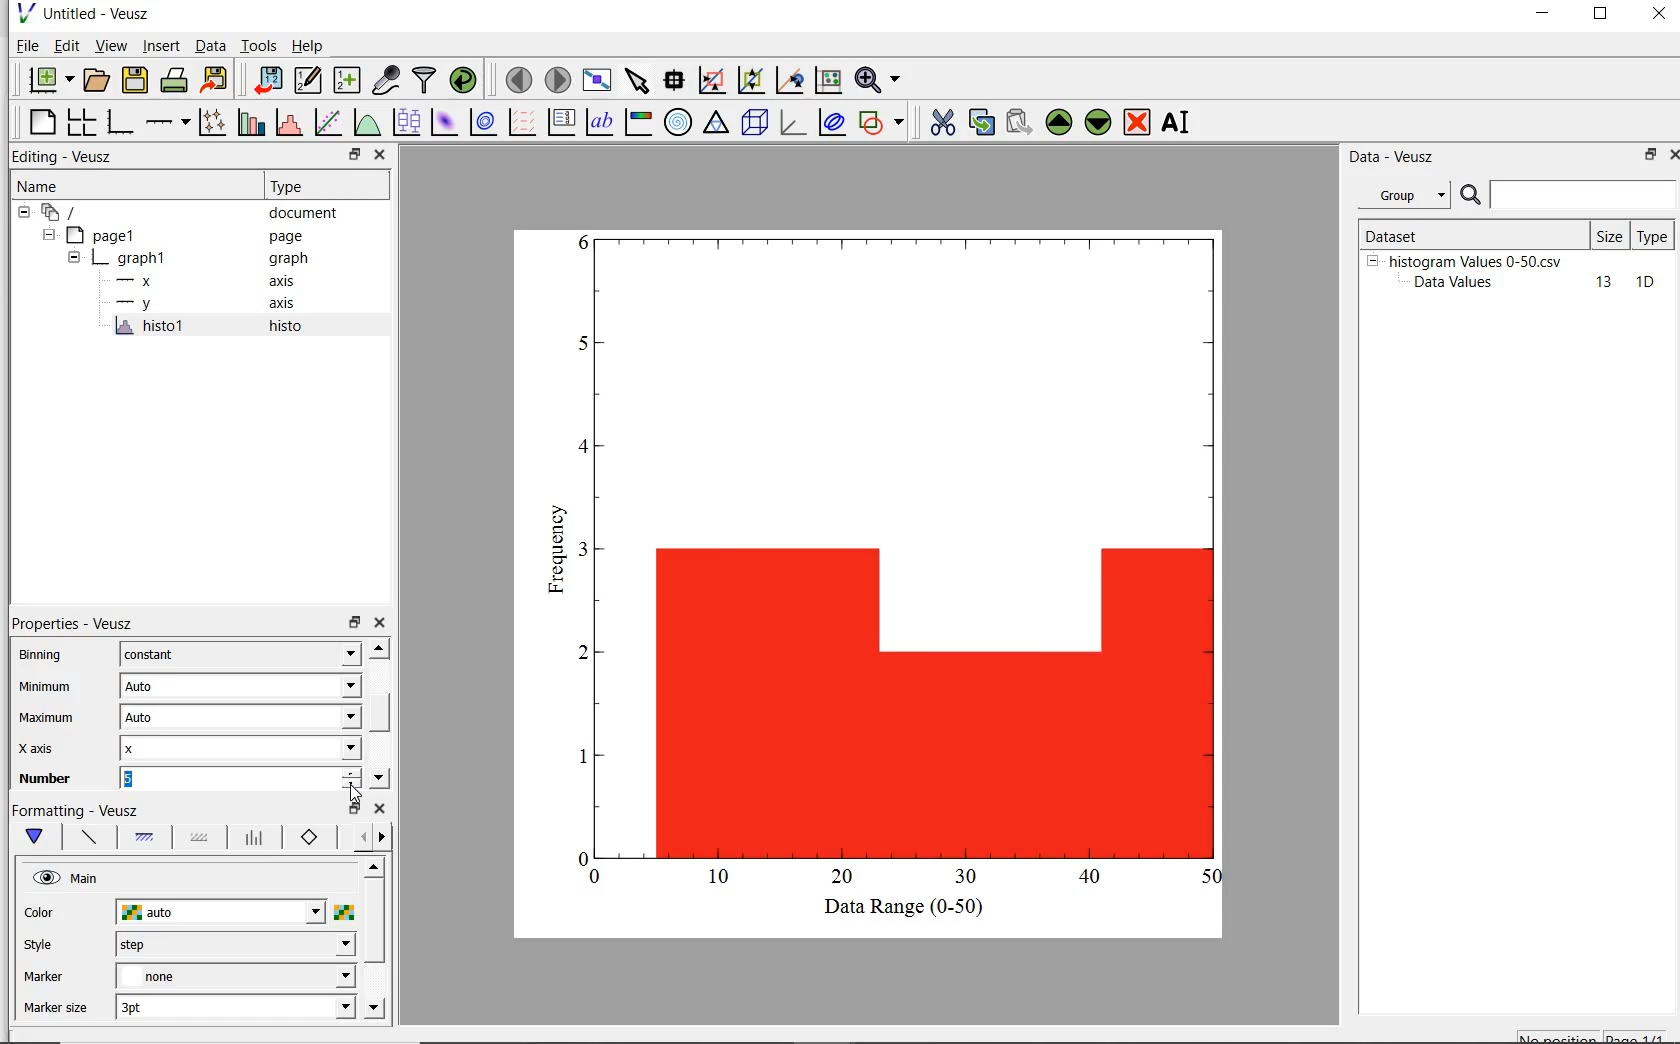  What do you see at coordinates (290, 281) in the screenshot?
I see `axis` at bounding box center [290, 281].